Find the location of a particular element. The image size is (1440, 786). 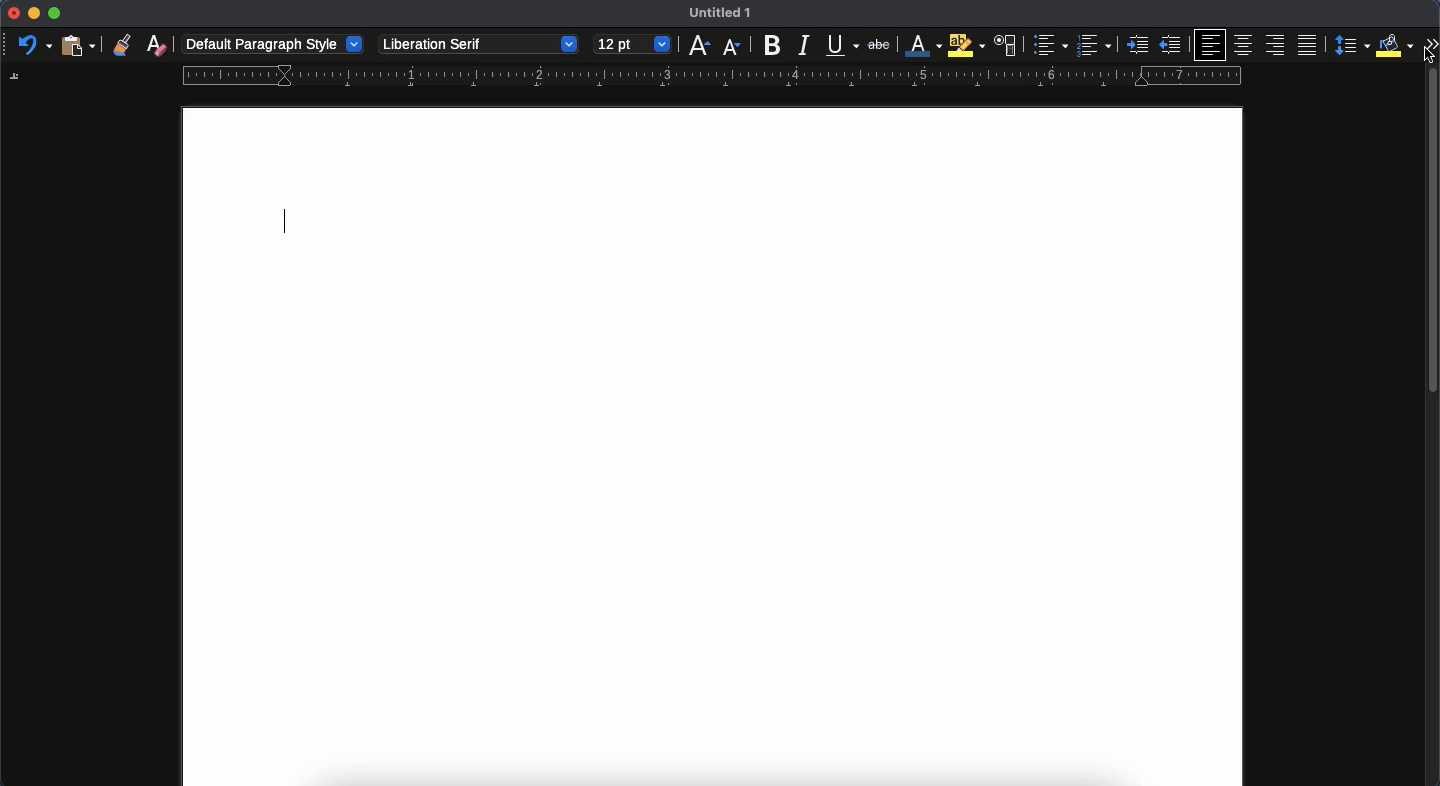

character is located at coordinates (1006, 46).